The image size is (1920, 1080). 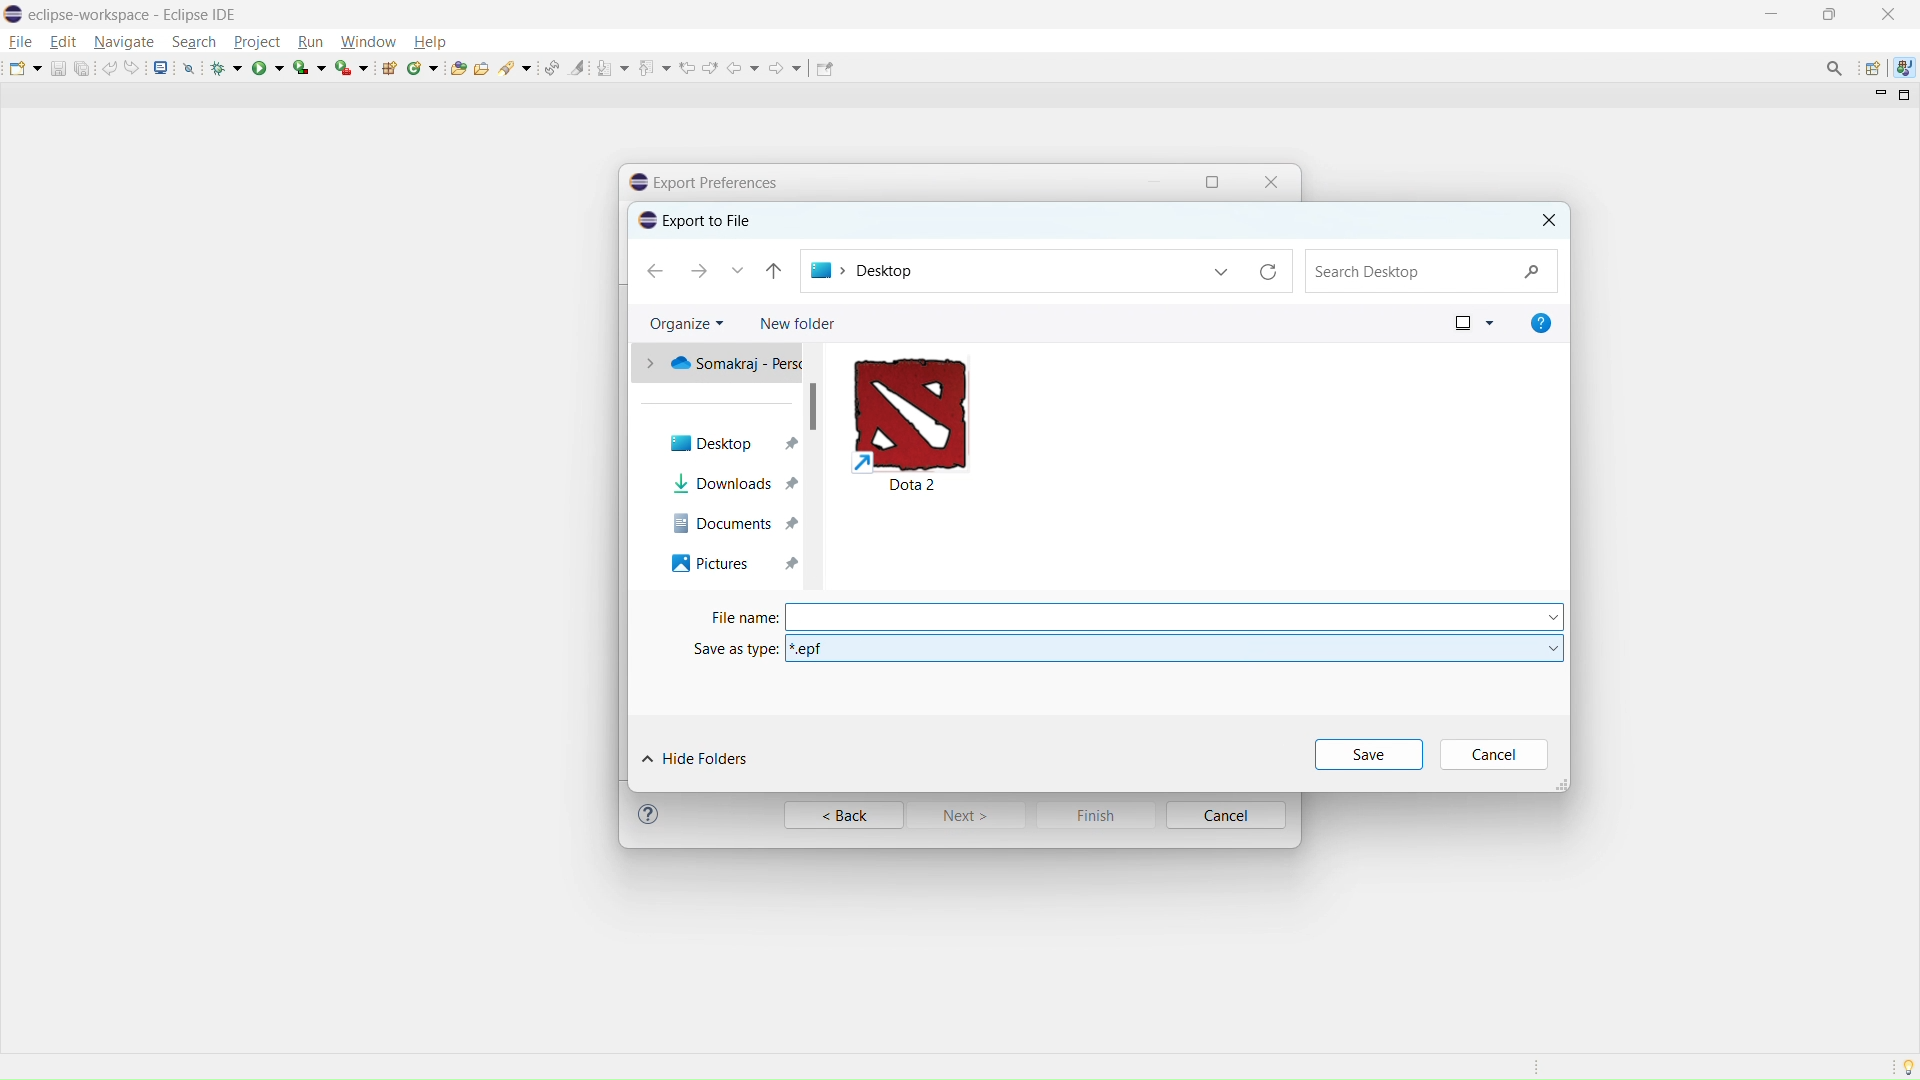 What do you see at coordinates (423, 68) in the screenshot?
I see `new java class` at bounding box center [423, 68].